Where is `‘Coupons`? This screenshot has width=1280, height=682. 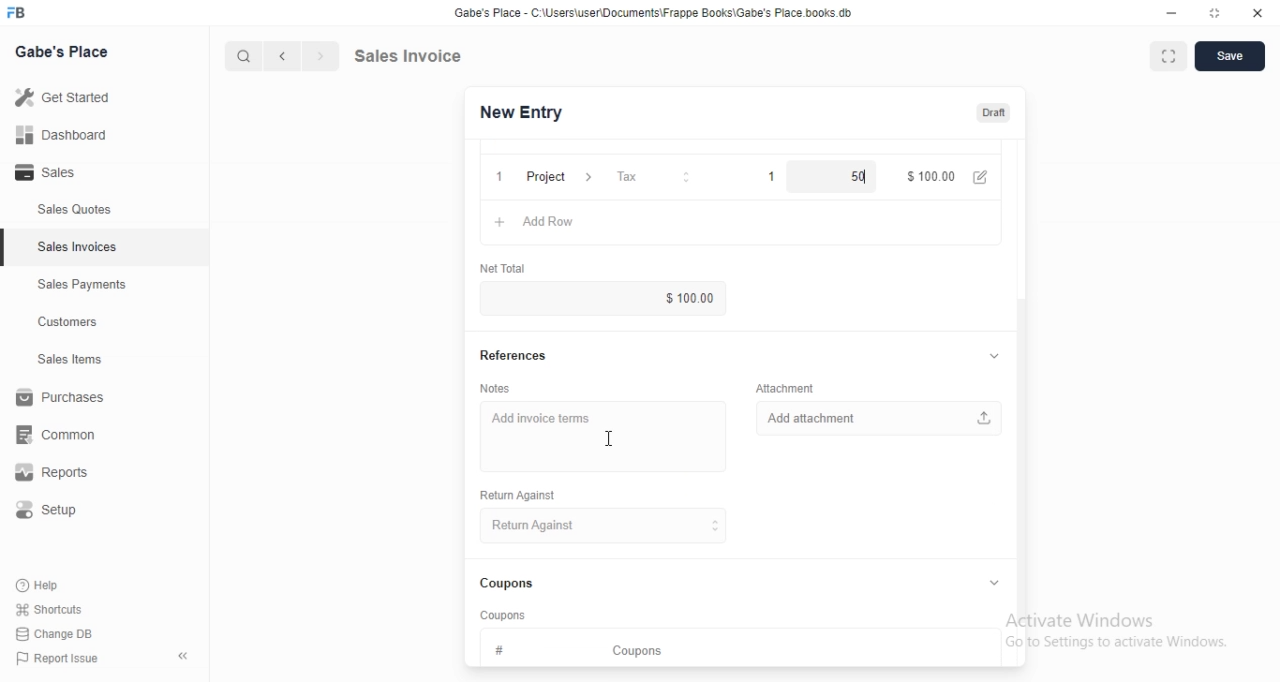 ‘Coupons is located at coordinates (505, 614).